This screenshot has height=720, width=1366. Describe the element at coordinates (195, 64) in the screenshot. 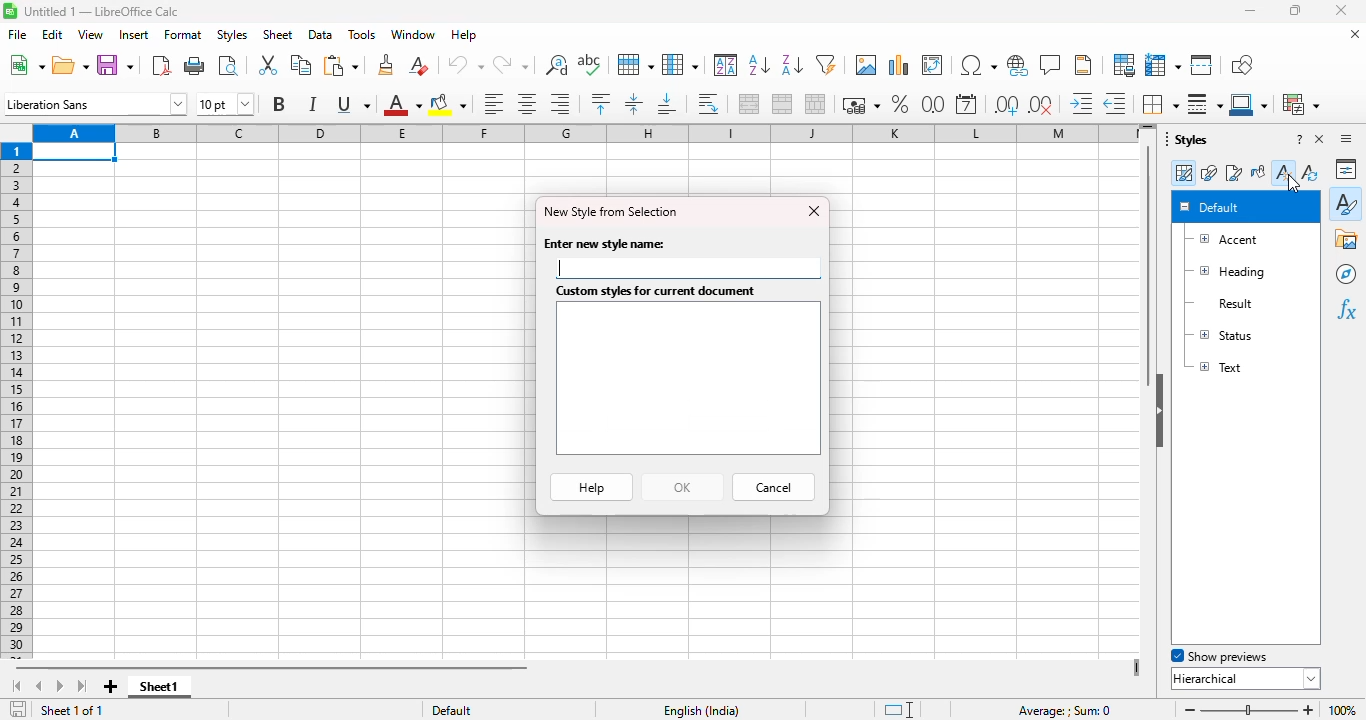

I see `print` at that location.